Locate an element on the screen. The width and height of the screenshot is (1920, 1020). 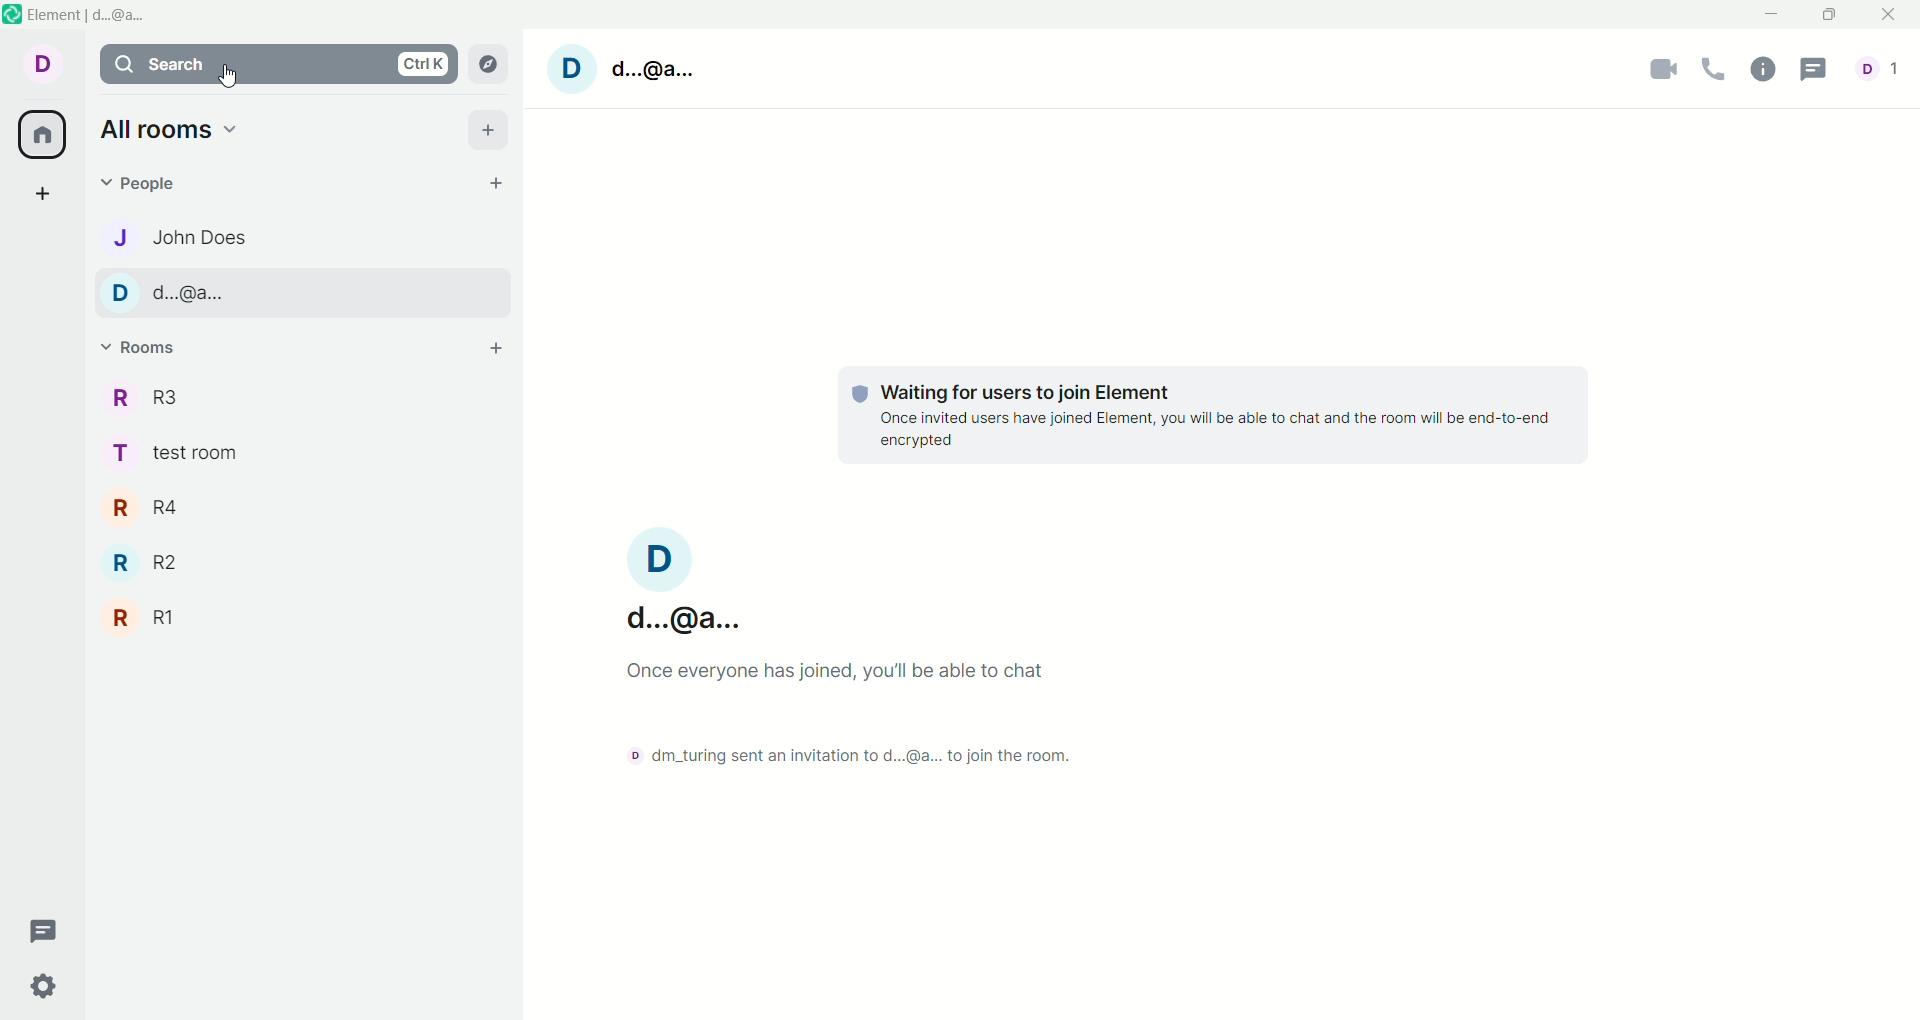
Software logo is located at coordinates (12, 14).